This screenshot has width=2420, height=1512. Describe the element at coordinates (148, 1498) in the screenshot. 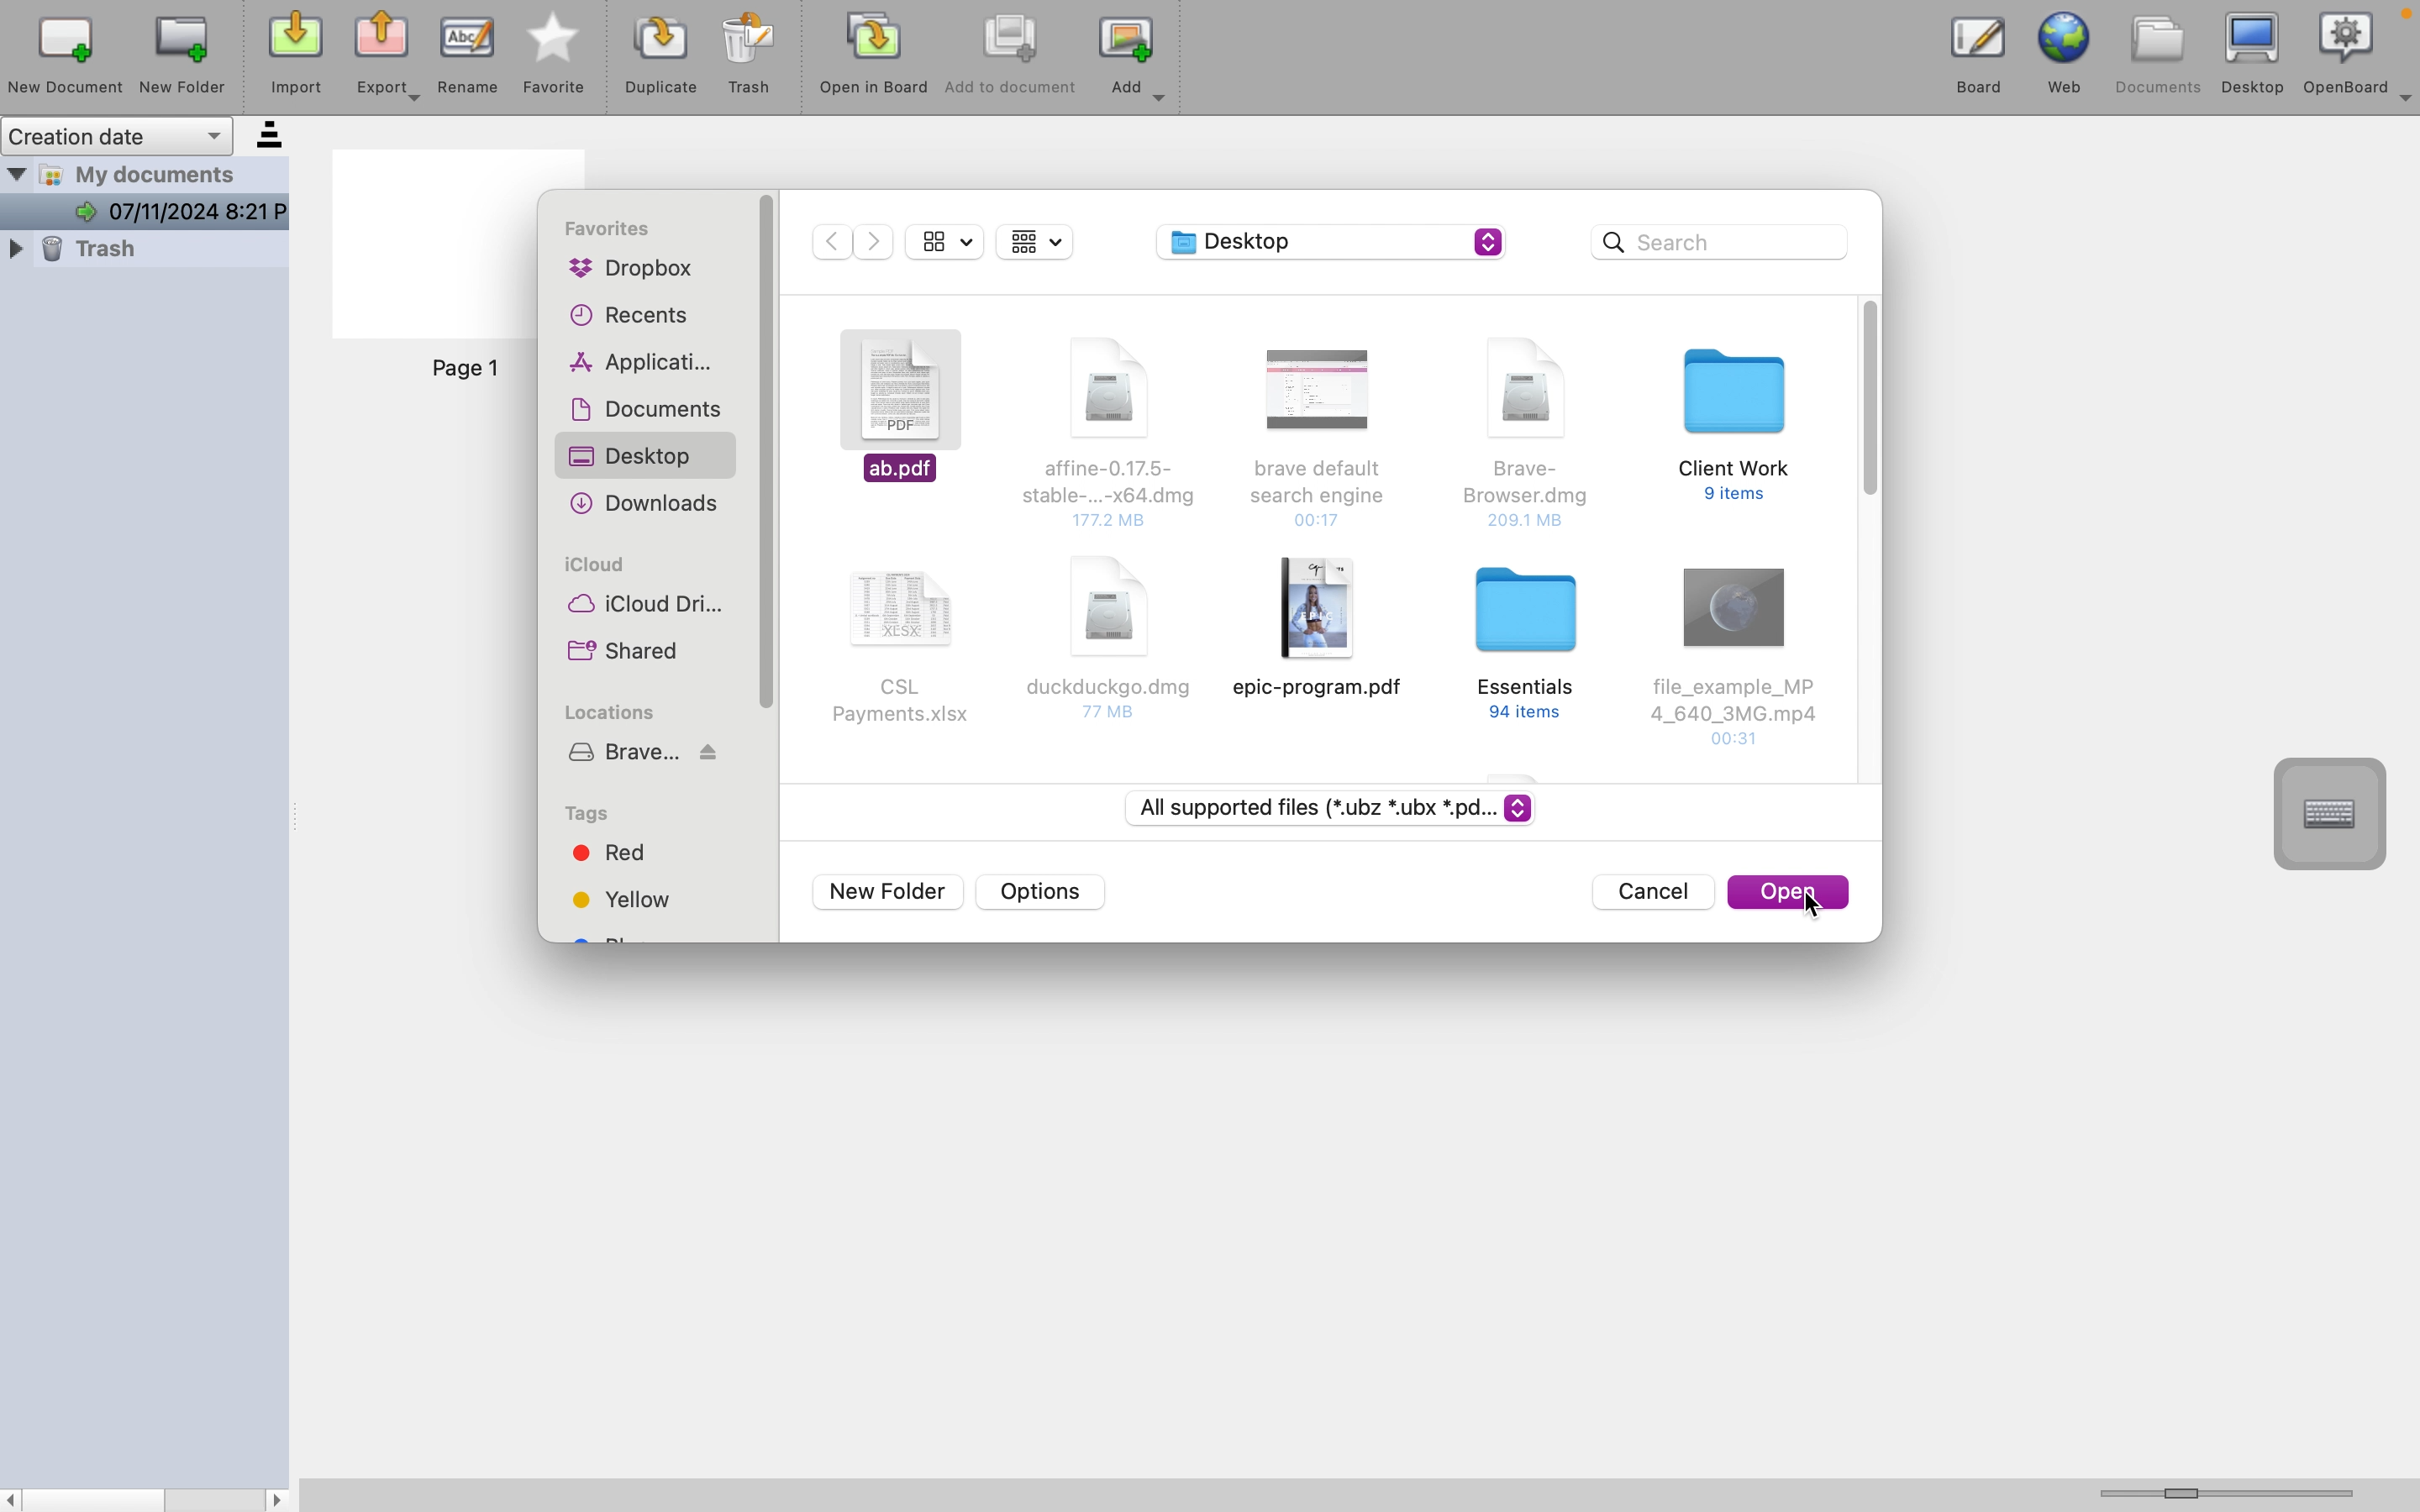

I see `scrollbar` at that location.